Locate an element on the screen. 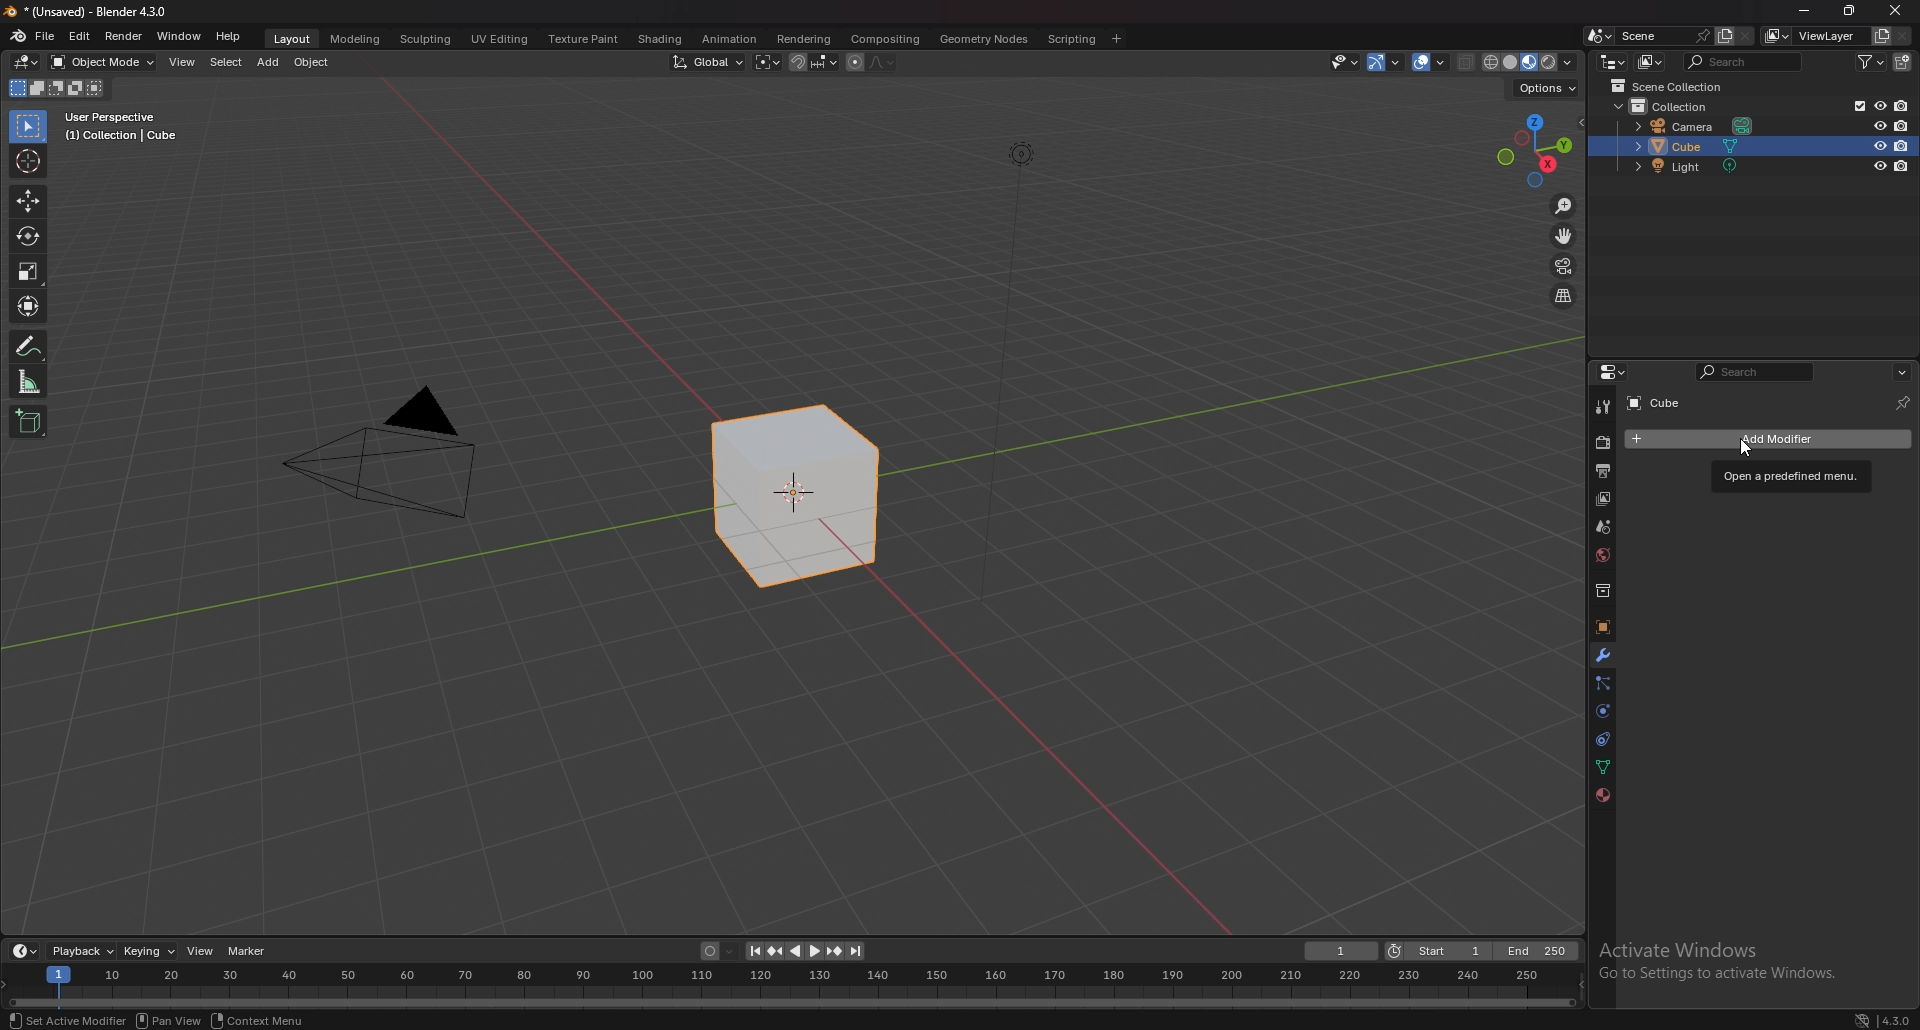 This screenshot has width=1920, height=1030. select is located at coordinates (226, 62).